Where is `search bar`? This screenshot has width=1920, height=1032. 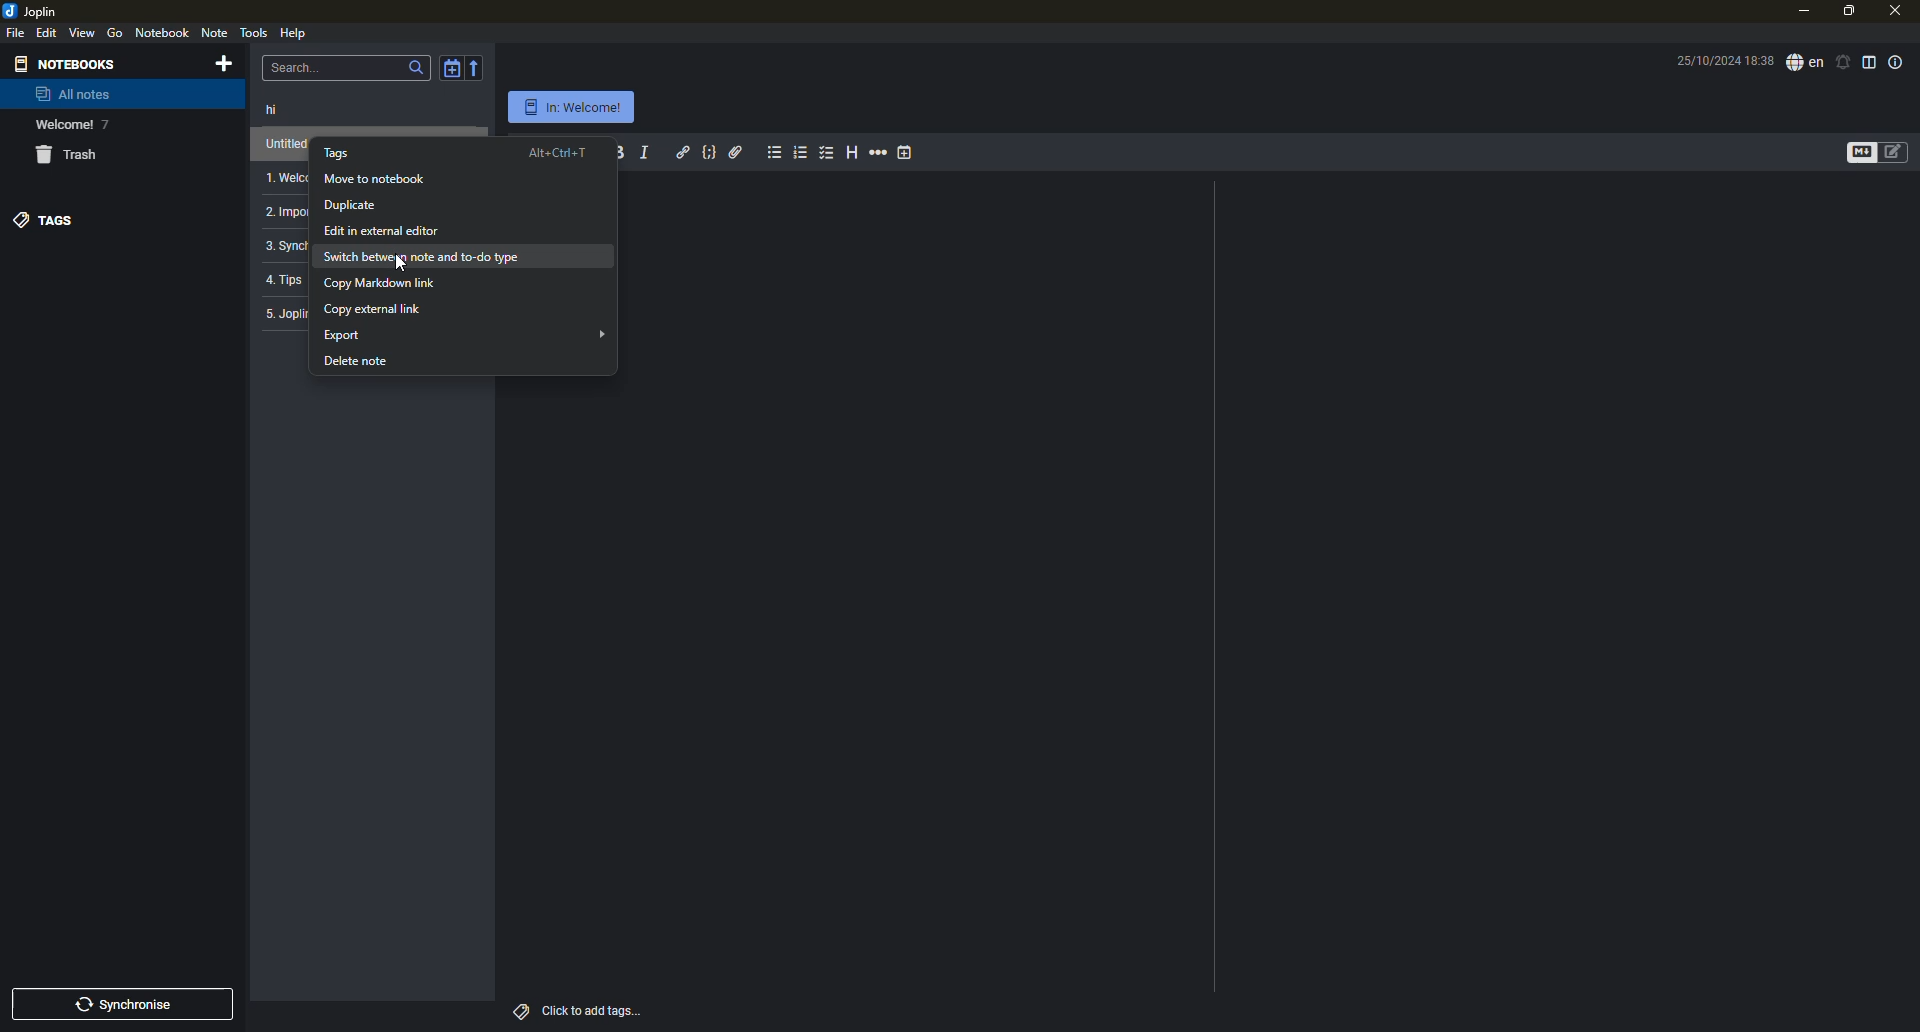 search bar is located at coordinates (344, 67).